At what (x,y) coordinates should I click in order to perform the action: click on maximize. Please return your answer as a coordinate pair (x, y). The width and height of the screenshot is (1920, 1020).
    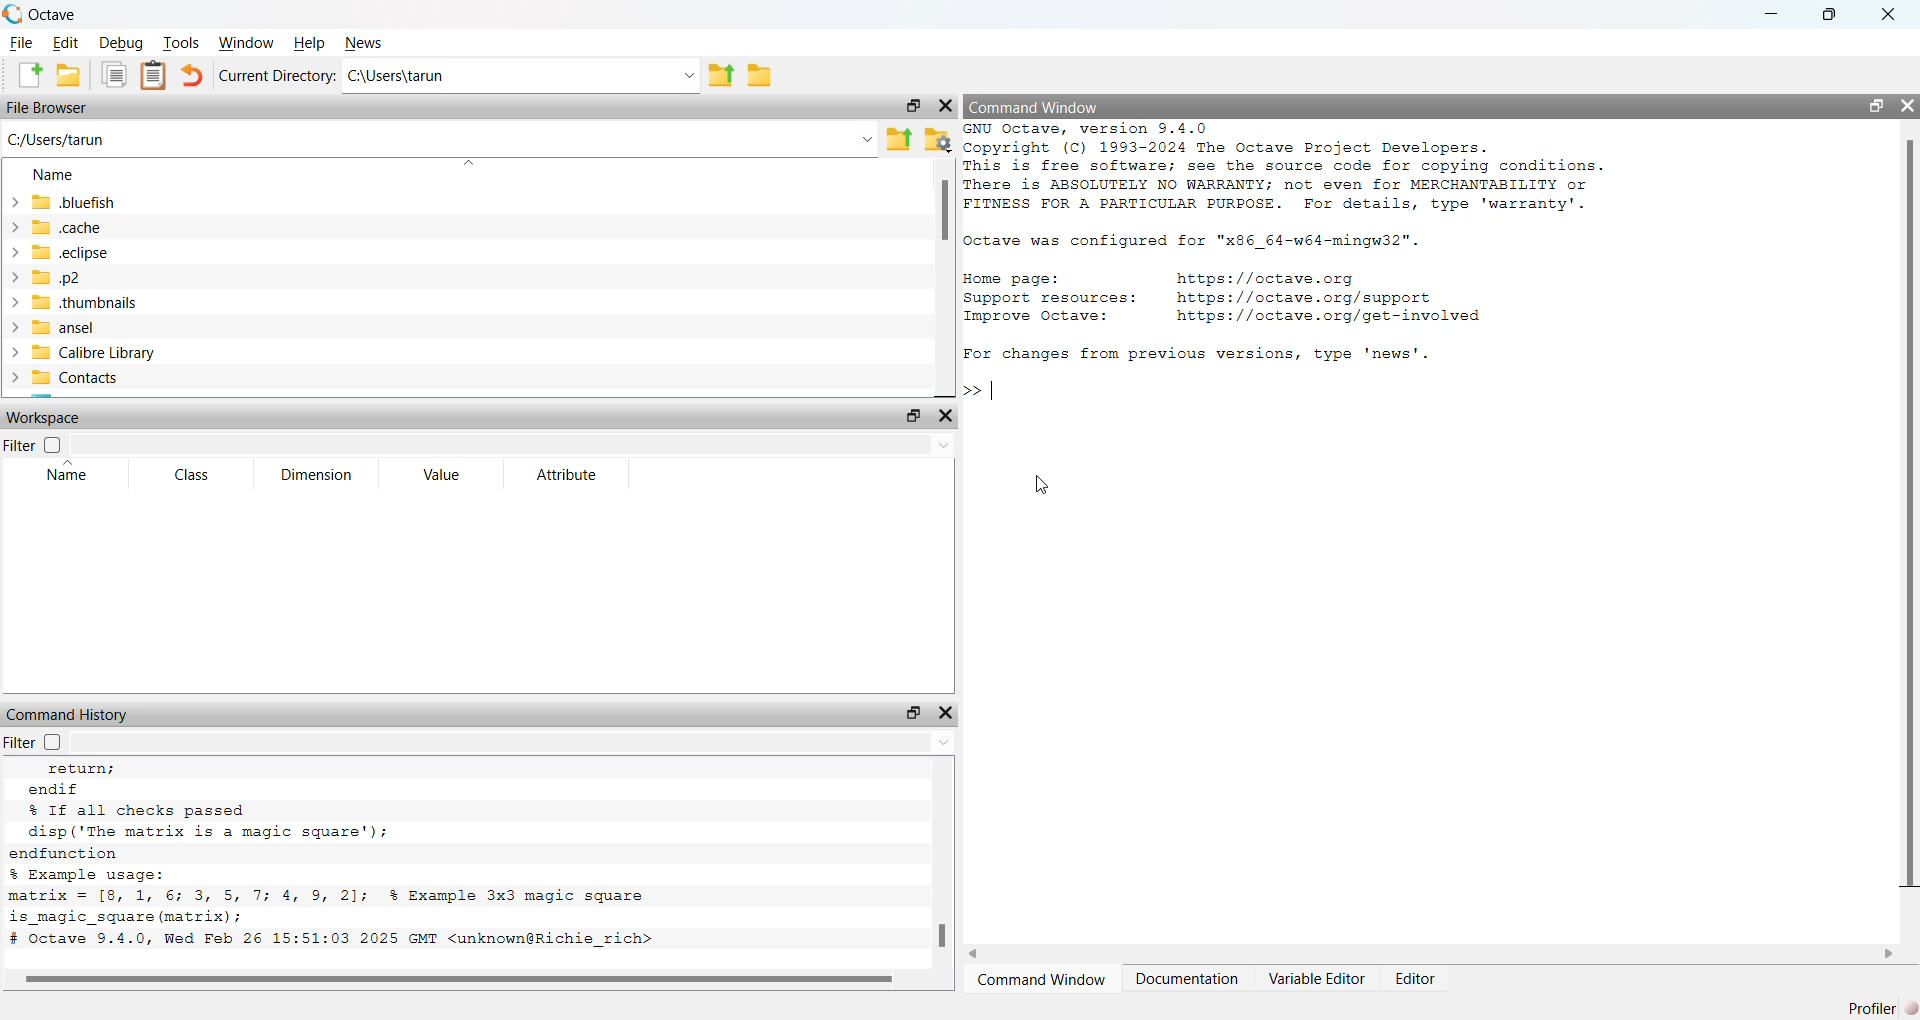
    Looking at the image, I should click on (1829, 15).